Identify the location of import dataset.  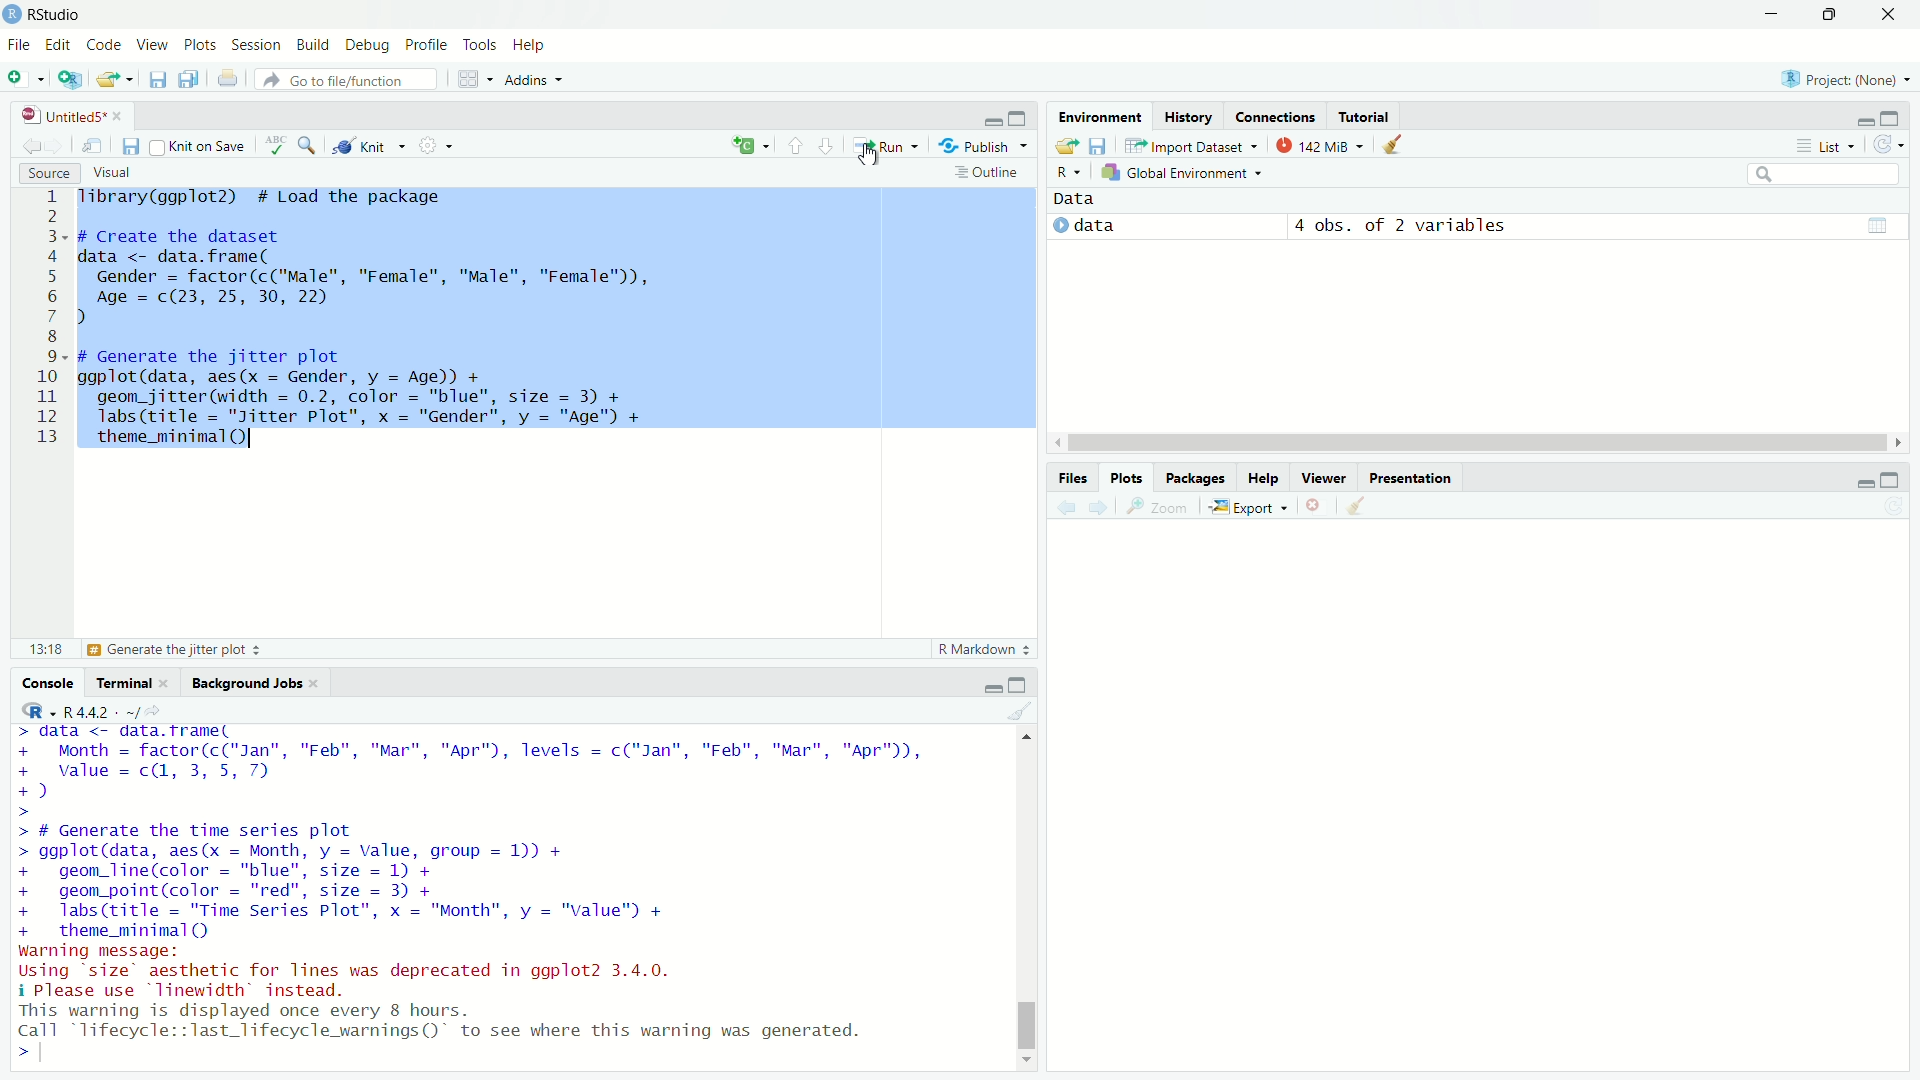
(1191, 145).